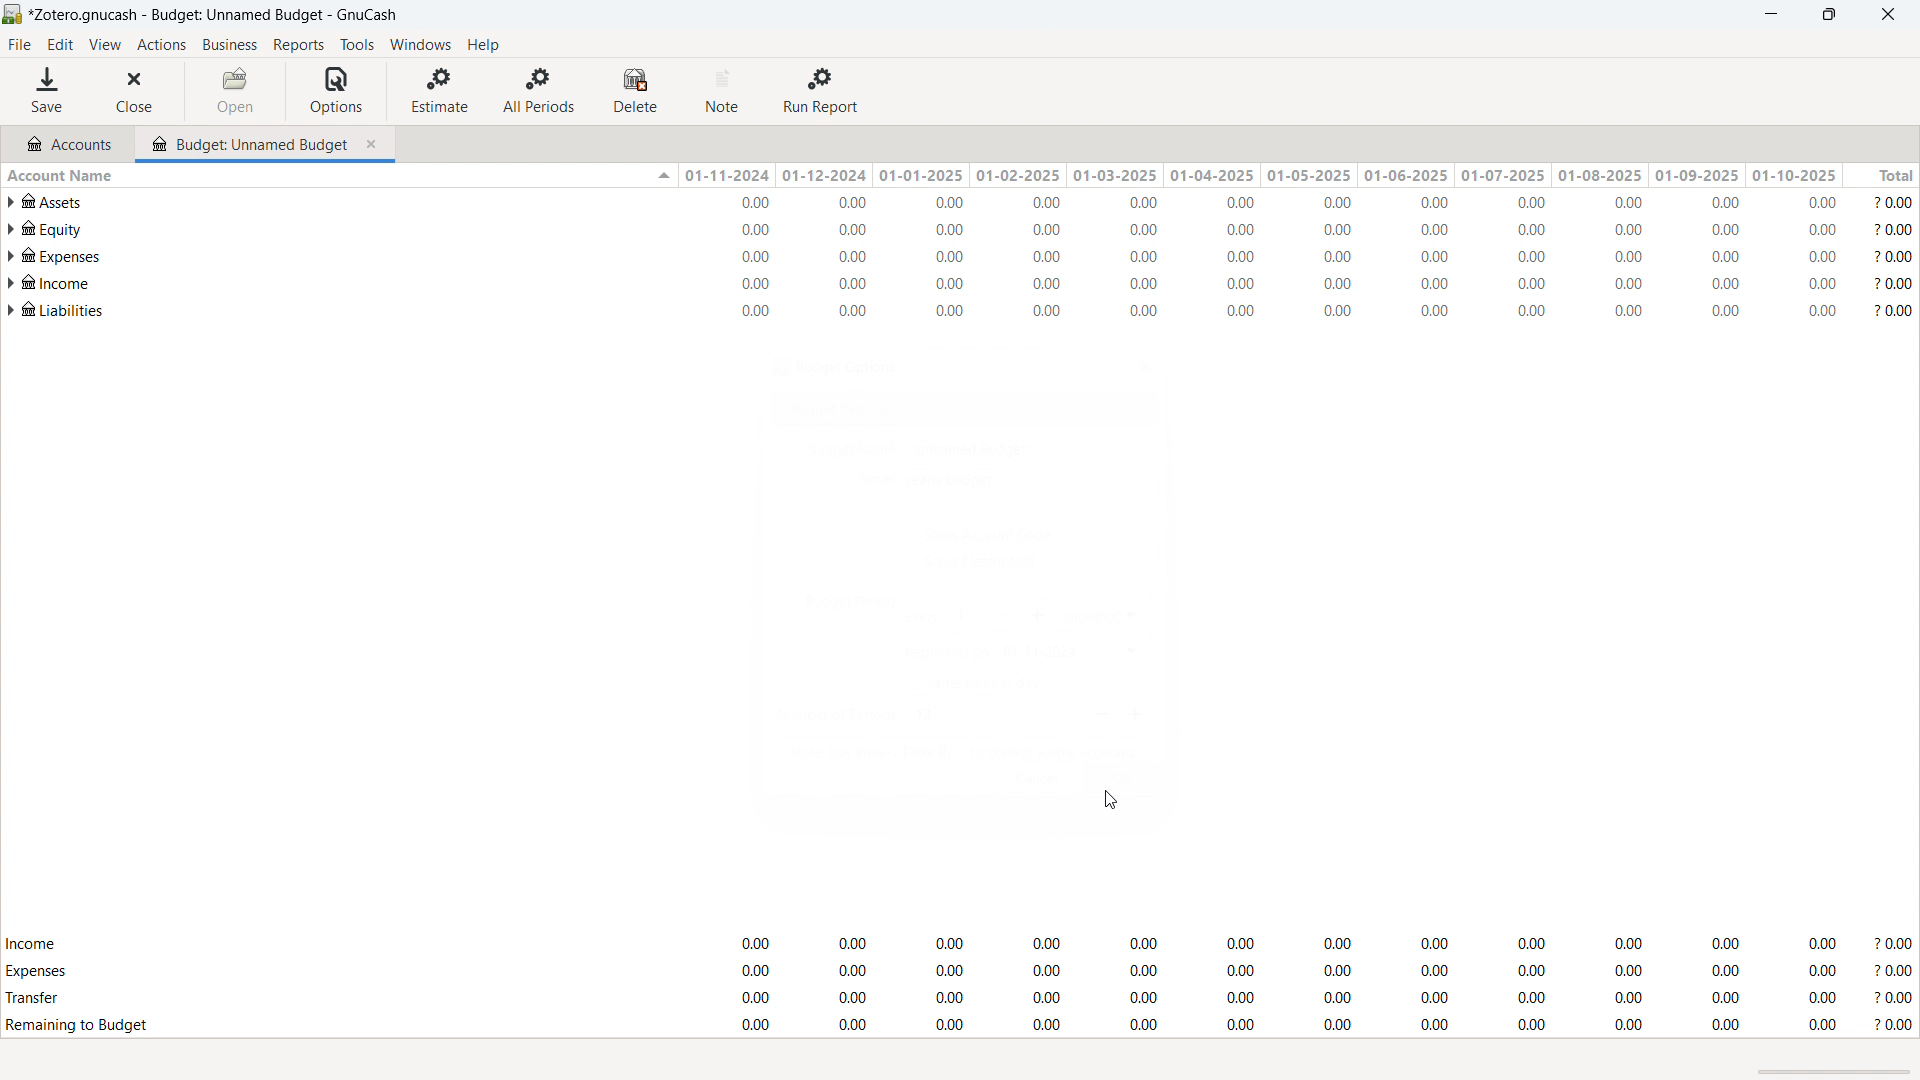 The height and width of the screenshot is (1080, 1920). I want to click on sort by account name, so click(338, 174).